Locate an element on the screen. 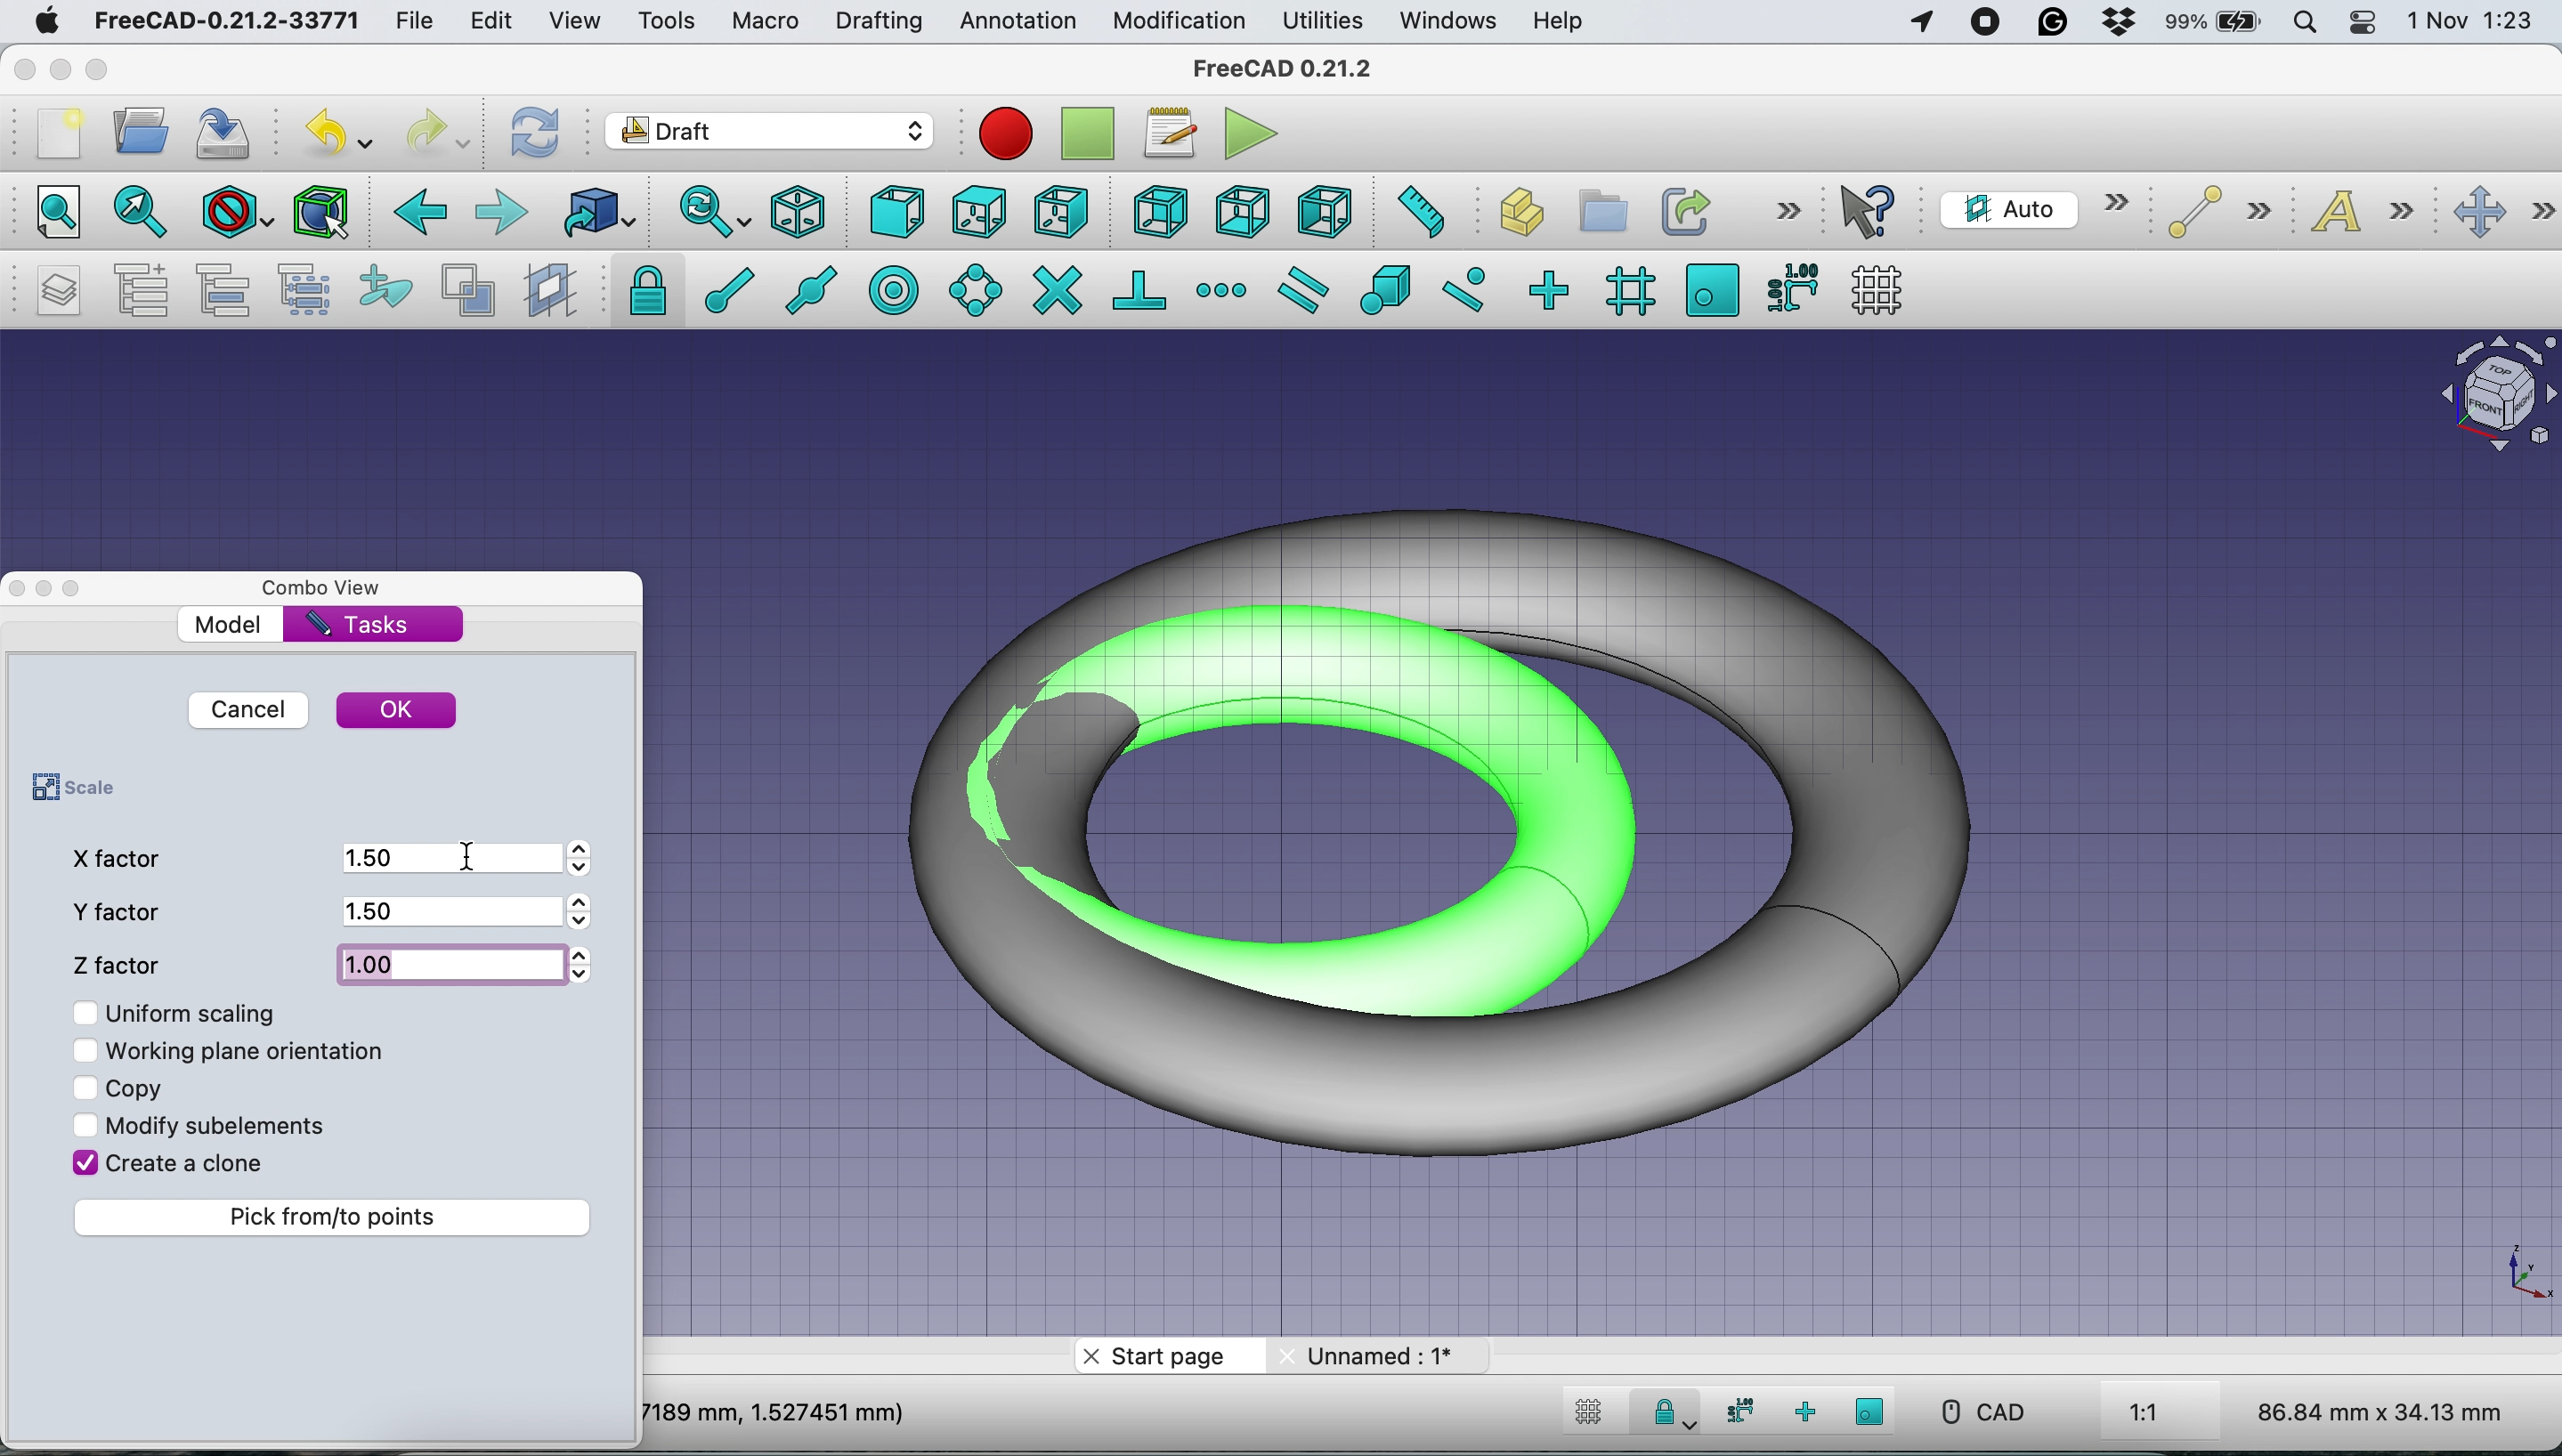  1 Nov 1:23 is located at coordinates (2468, 22).